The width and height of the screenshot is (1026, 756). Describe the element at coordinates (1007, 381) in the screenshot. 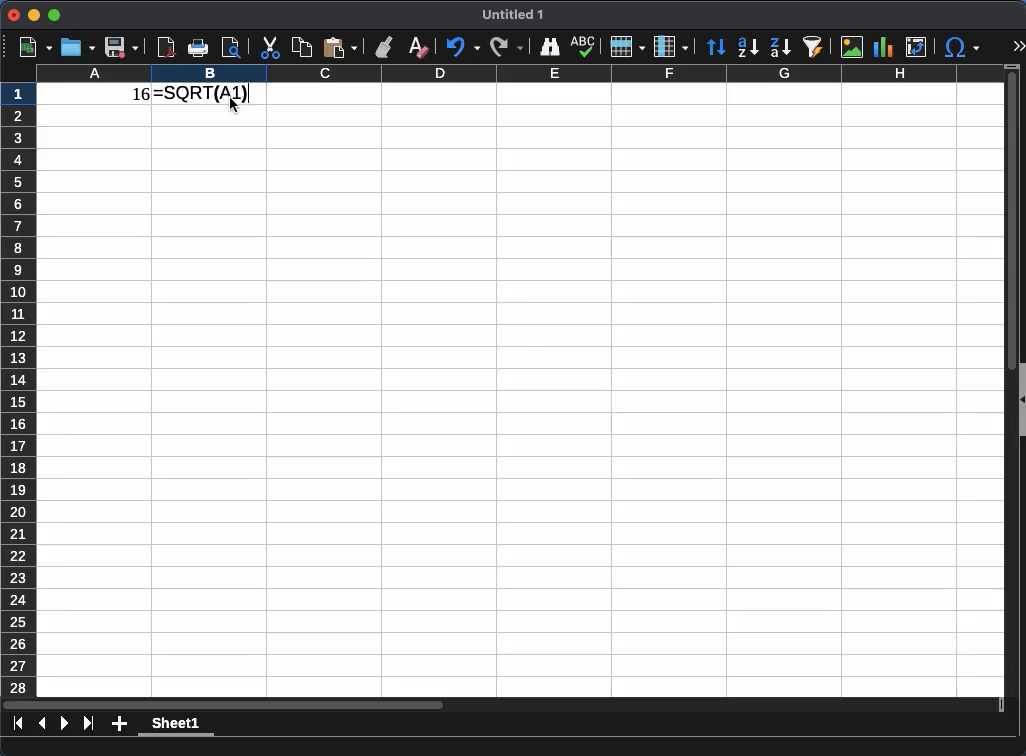

I see `scroll` at that location.